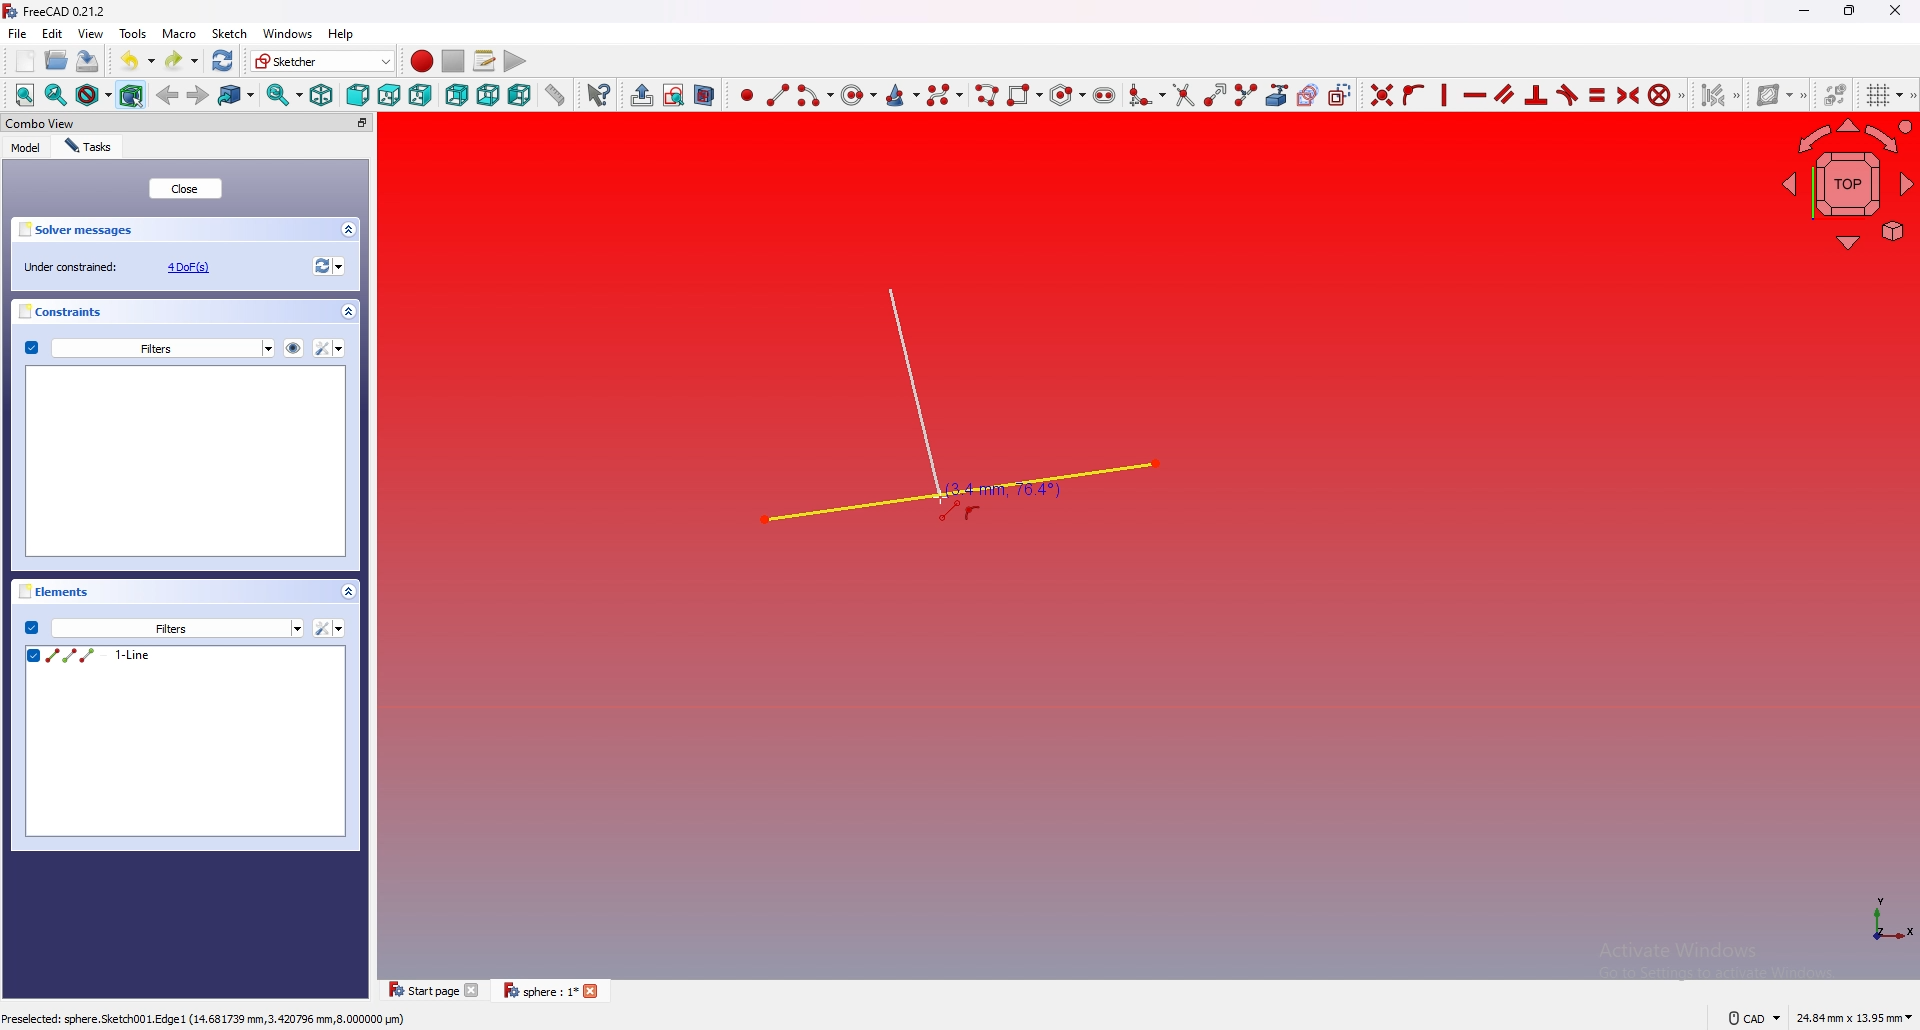 This screenshot has height=1030, width=1920. Describe the element at coordinates (92, 95) in the screenshot. I see `Draw style` at that location.